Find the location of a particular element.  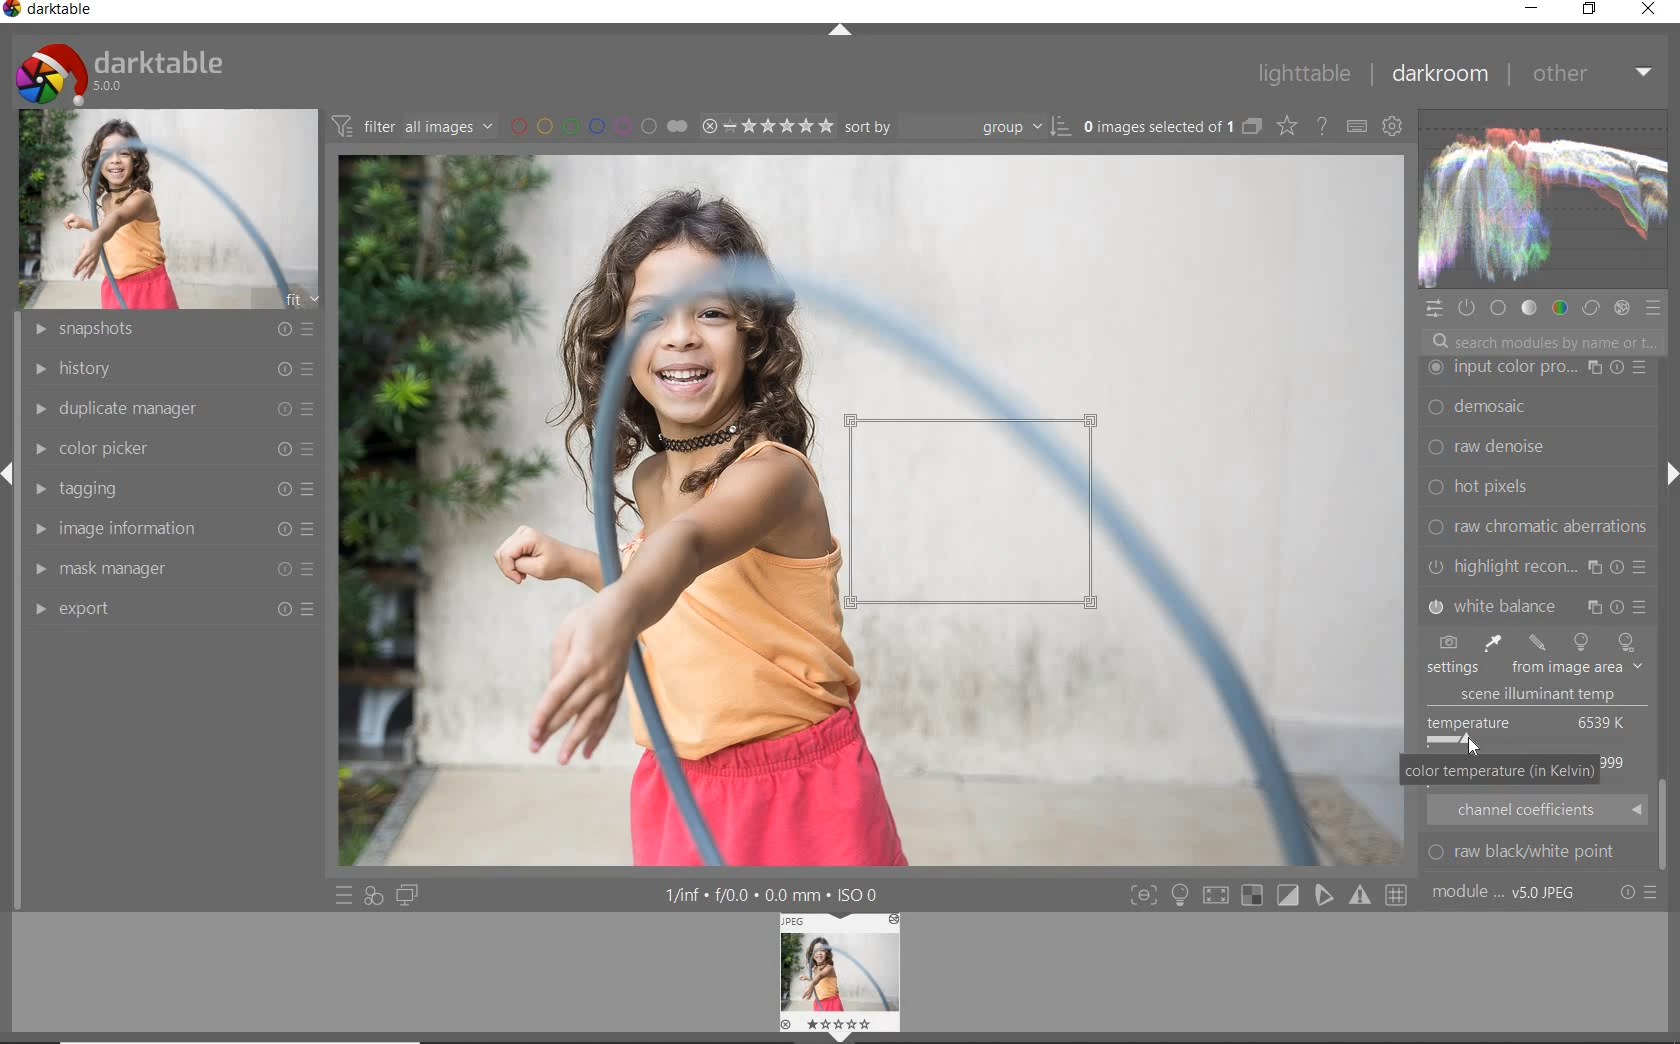

effect is located at coordinates (1621, 307).